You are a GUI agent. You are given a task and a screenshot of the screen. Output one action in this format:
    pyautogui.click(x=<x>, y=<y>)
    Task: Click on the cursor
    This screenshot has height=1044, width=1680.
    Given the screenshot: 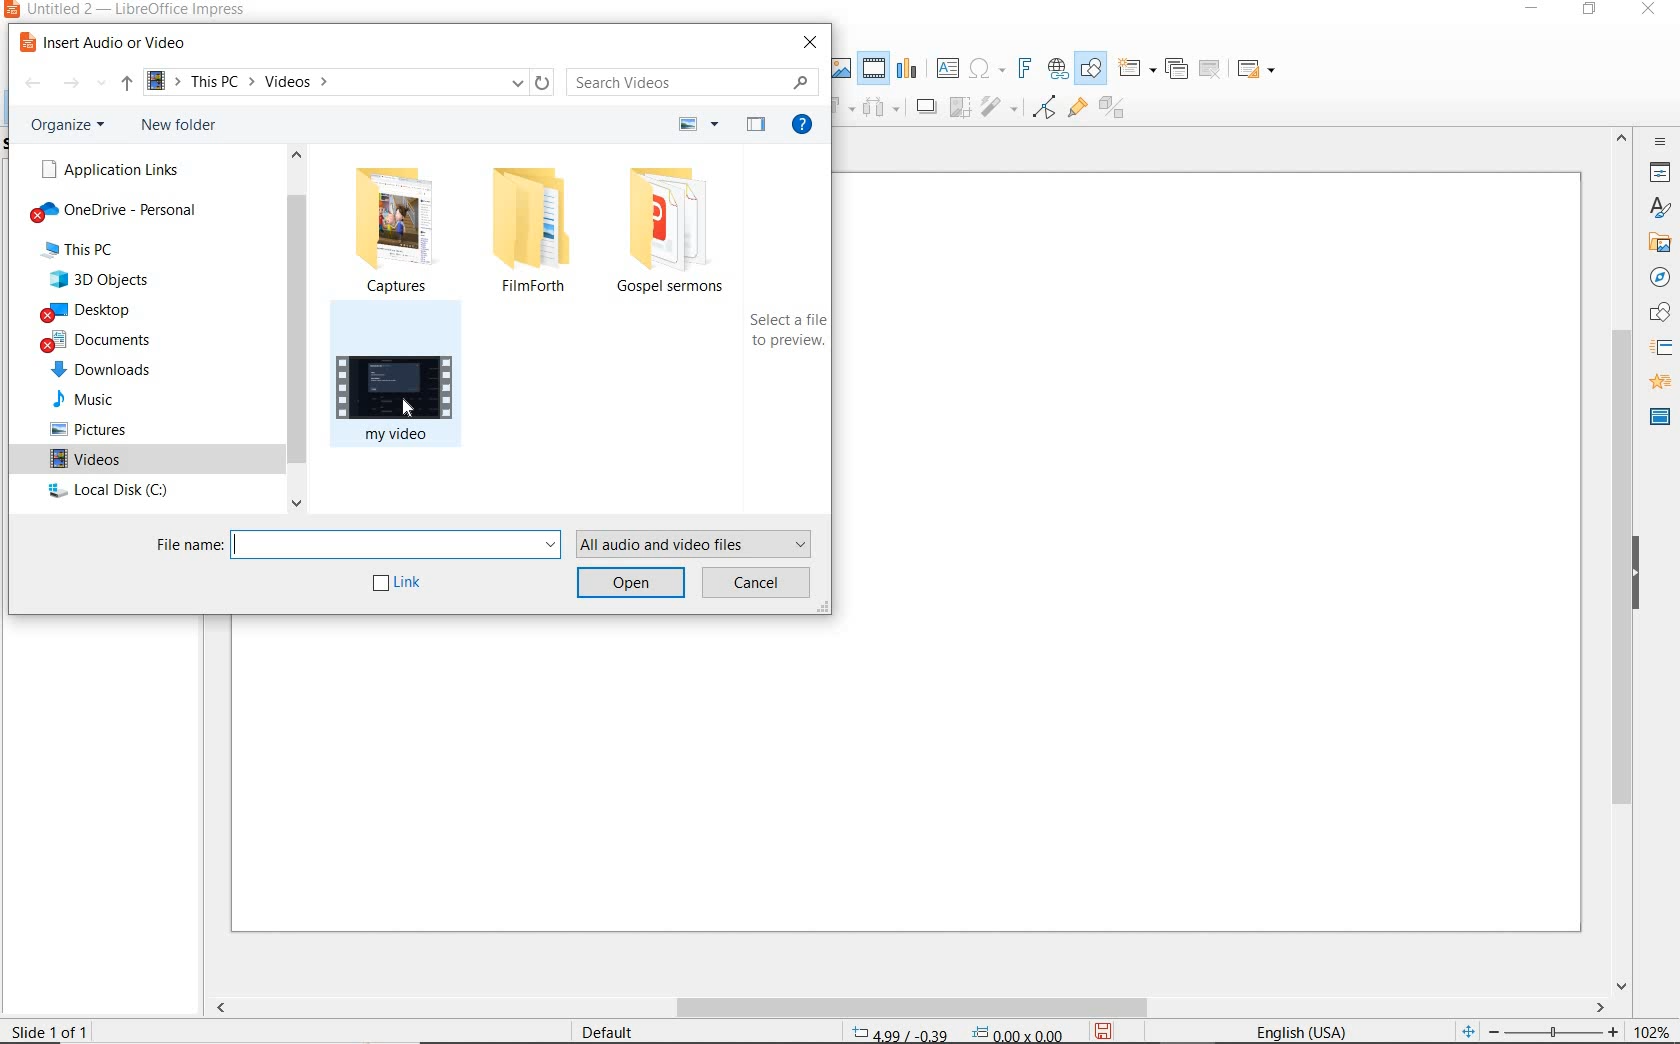 What is the action you would take?
    pyautogui.click(x=405, y=409)
    